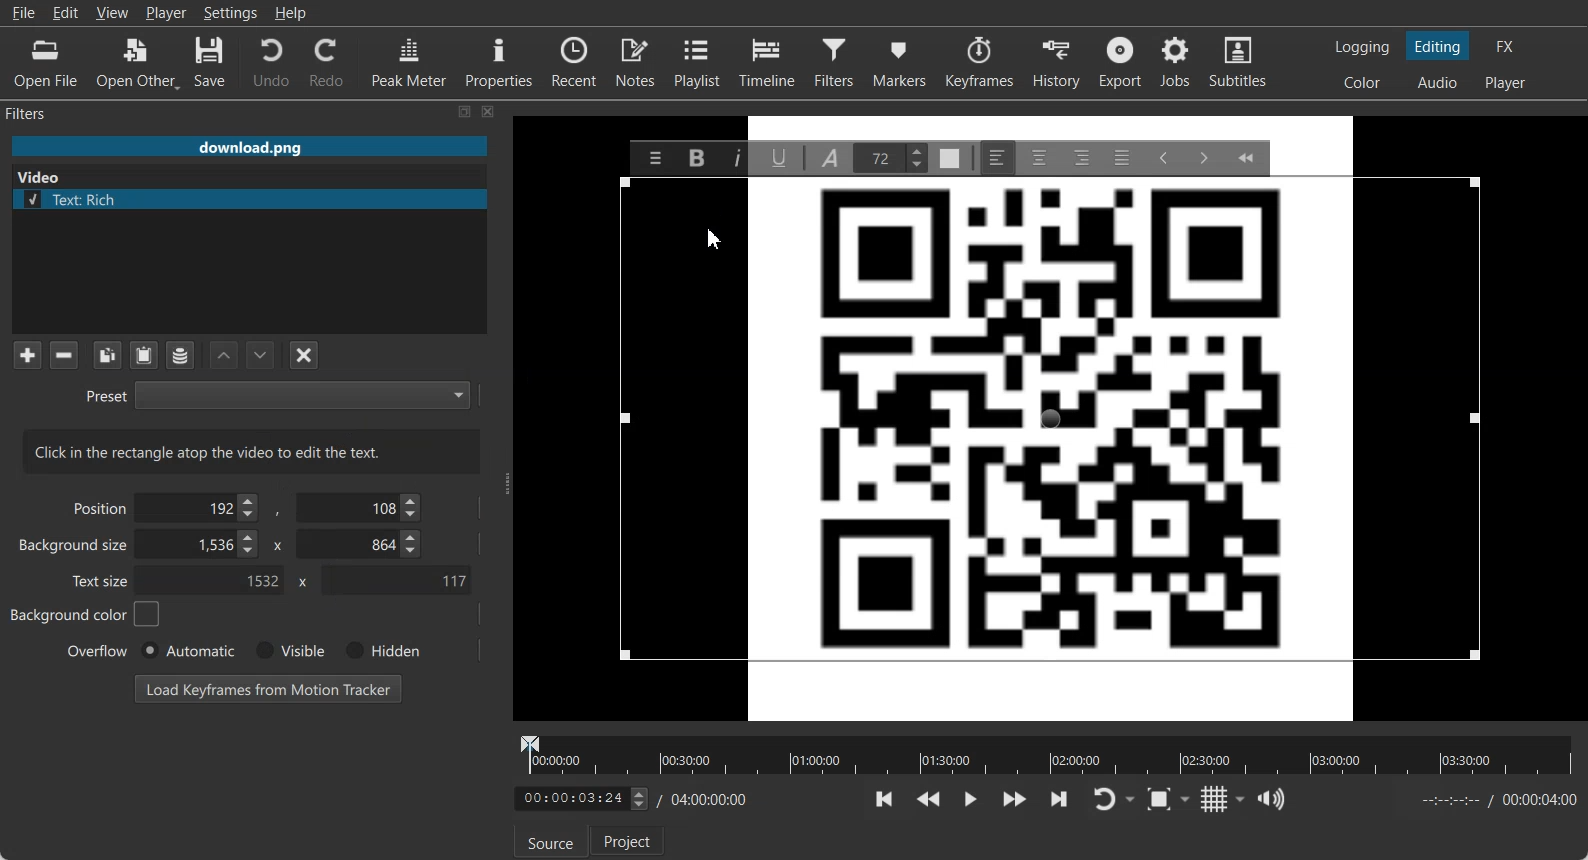 Image resolution: width=1588 pixels, height=860 pixels. What do you see at coordinates (1202, 157) in the screenshot?
I see `Insert Indent` at bounding box center [1202, 157].